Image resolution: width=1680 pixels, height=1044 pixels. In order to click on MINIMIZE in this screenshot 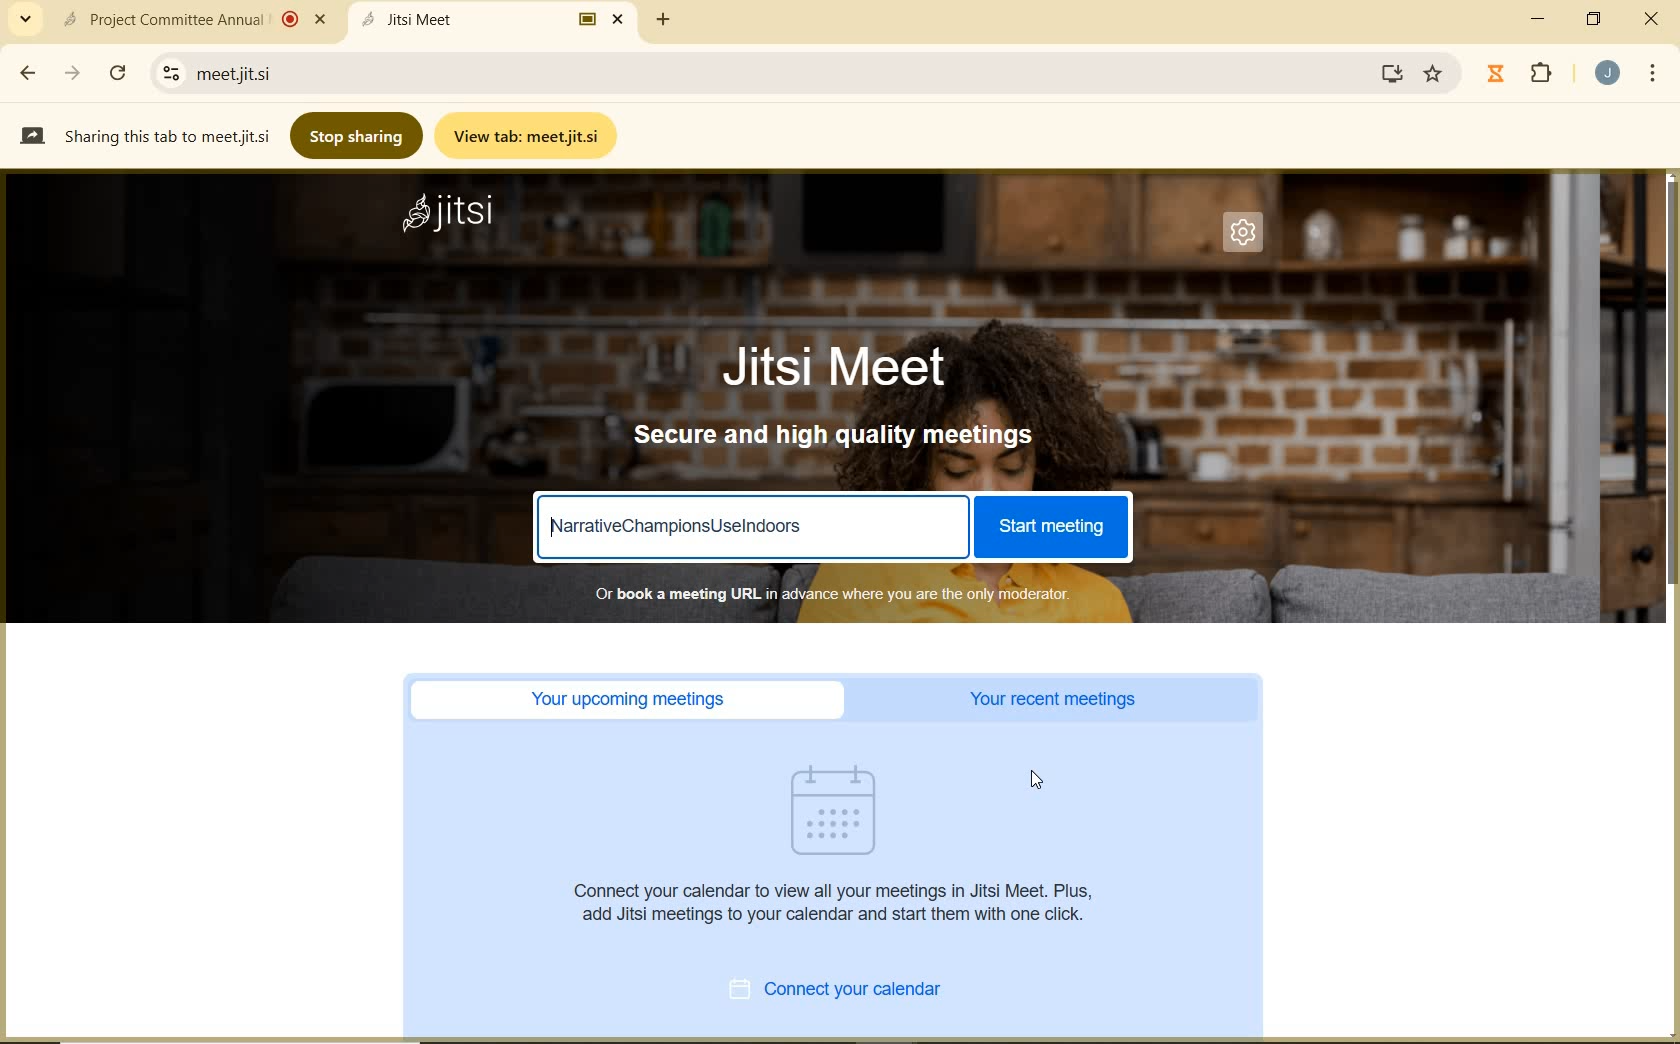, I will do `click(1540, 19)`.